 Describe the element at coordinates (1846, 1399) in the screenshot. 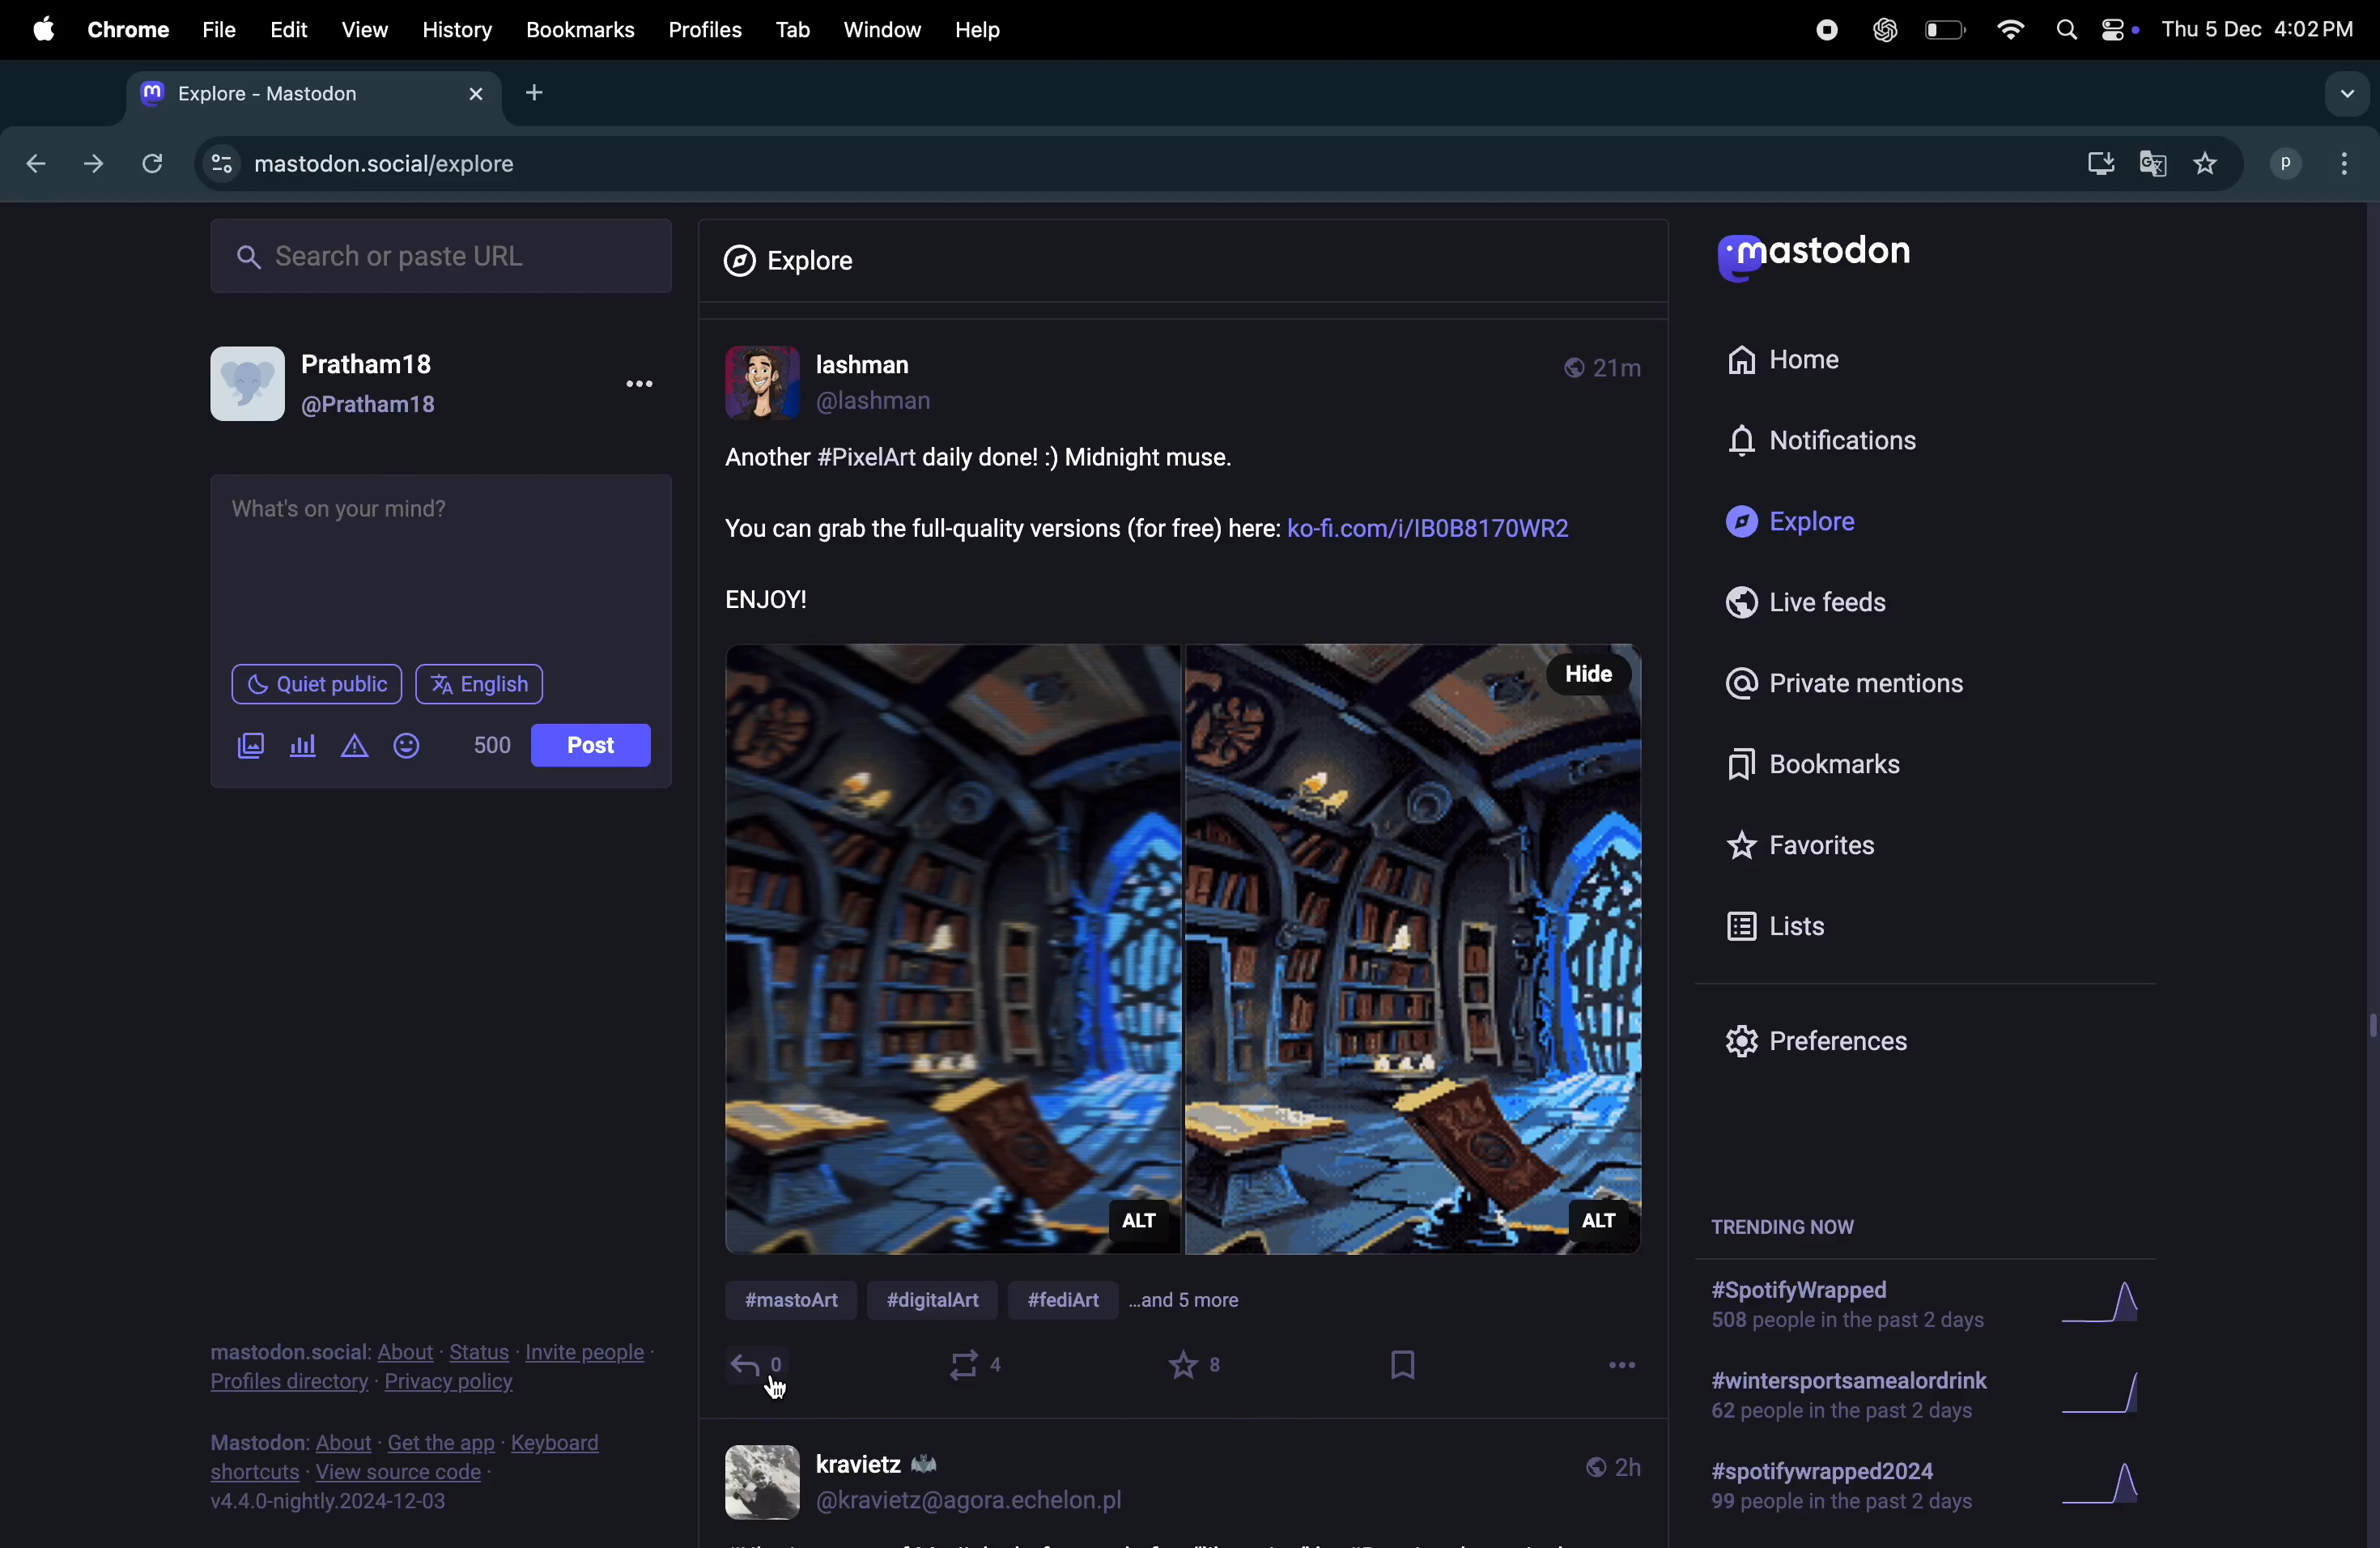

I see `wintersport drink` at that location.